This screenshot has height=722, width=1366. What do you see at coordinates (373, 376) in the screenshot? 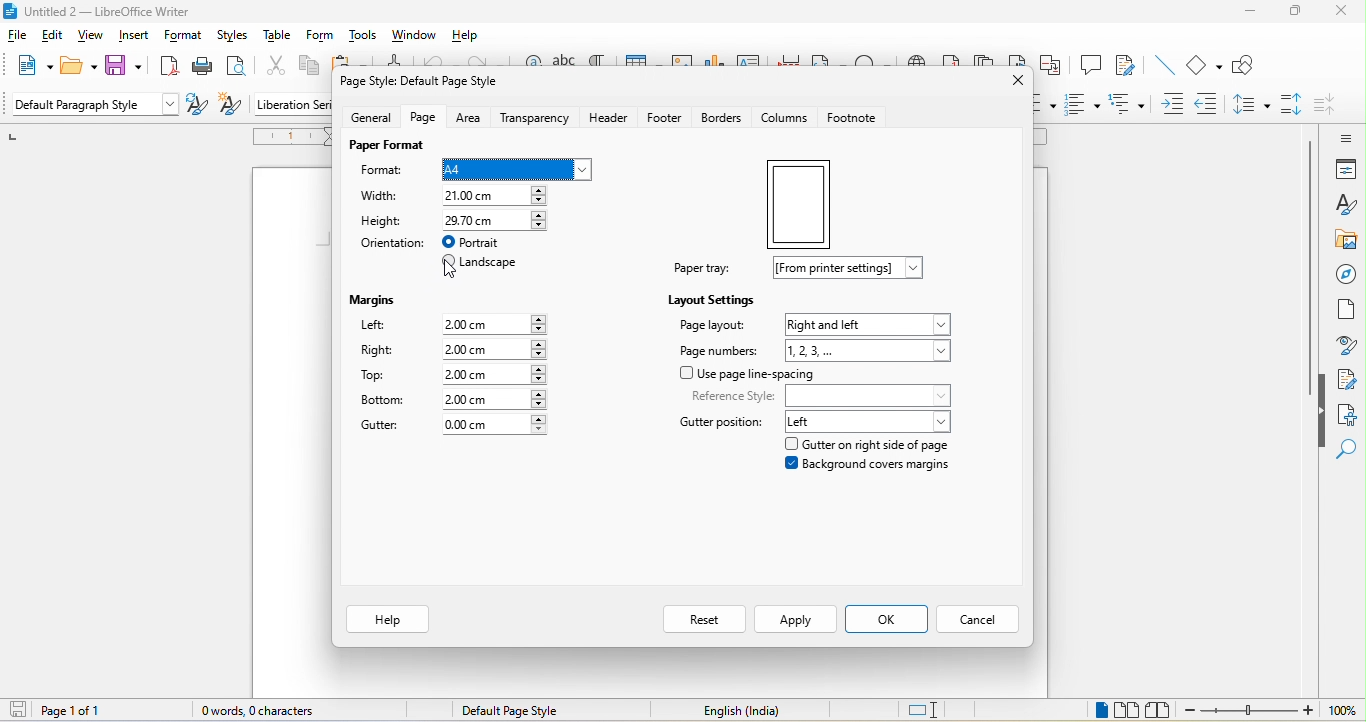
I see `top` at bounding box center [373, 376].